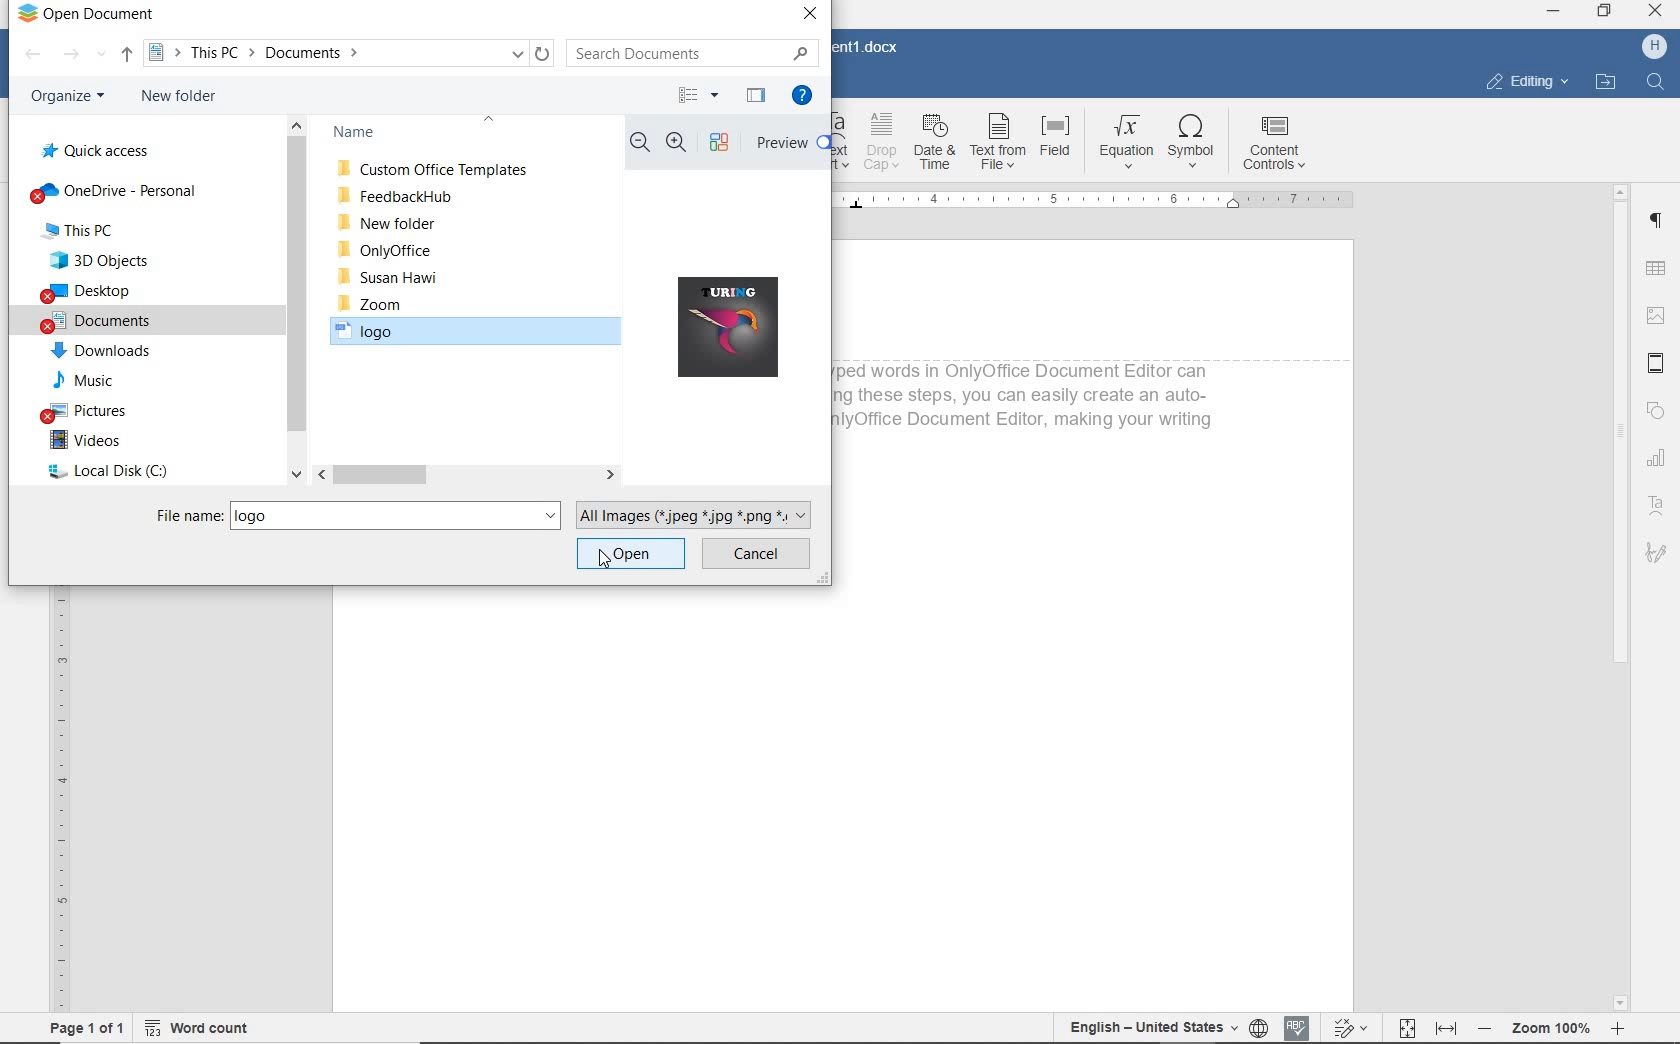  What do you see at coordinates (871, 46) in the screenshot?
I see `DOCUMENT .docx` at bounding box center [871, 46].